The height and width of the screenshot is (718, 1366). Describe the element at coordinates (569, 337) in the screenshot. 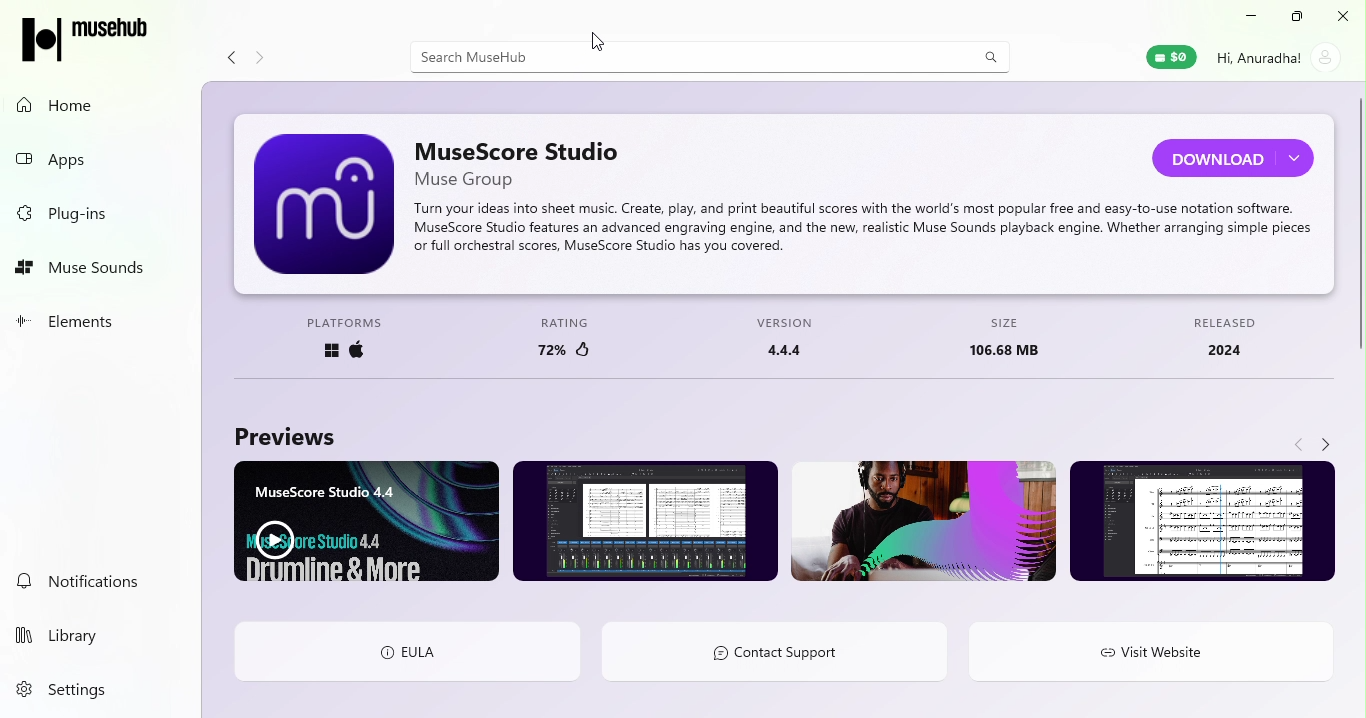

I see `Rating` at that location.